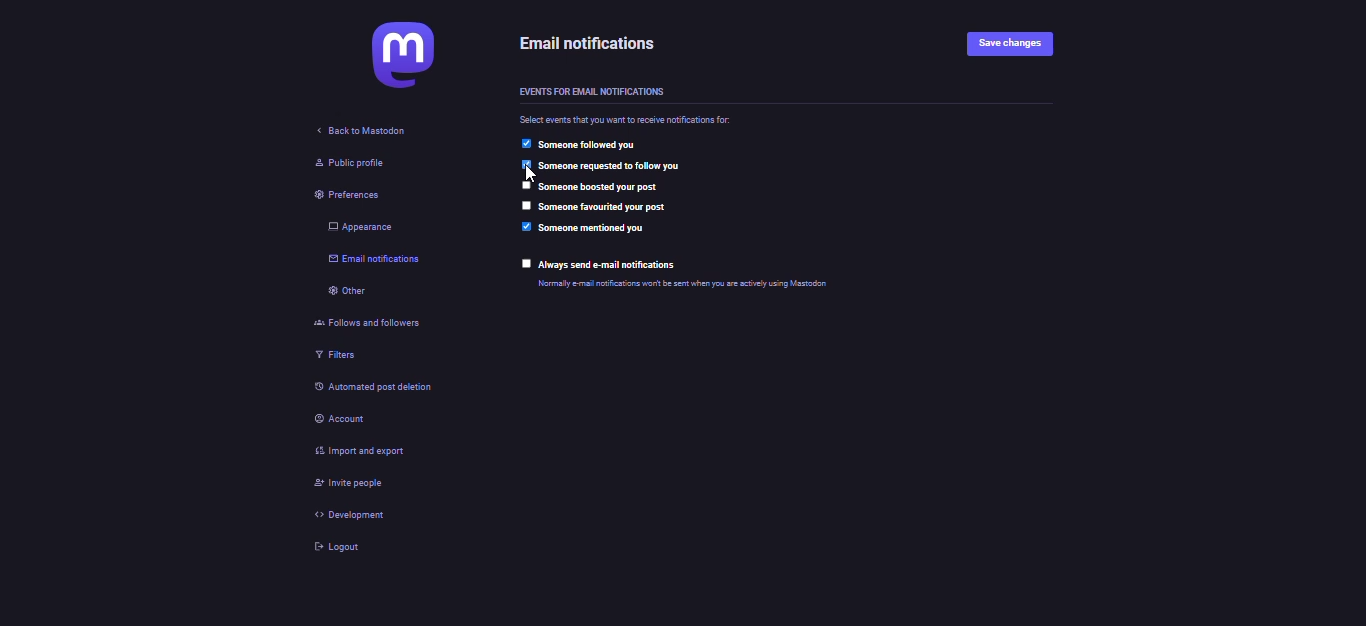 This screenshot has height=626, width=1366. Describe the element at coordinates (524, 143) in the screenshot. I see `enabled` at that location.